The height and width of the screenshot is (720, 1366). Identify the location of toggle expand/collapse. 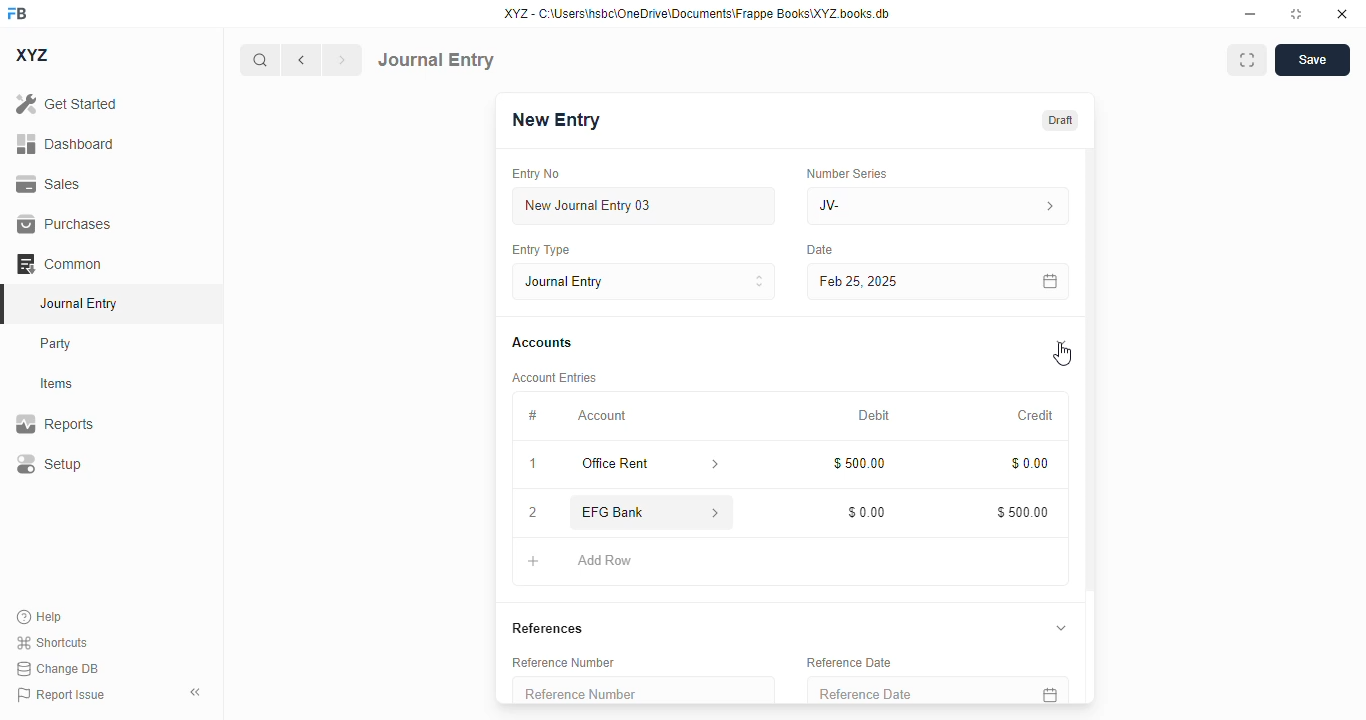
(1062, 343).